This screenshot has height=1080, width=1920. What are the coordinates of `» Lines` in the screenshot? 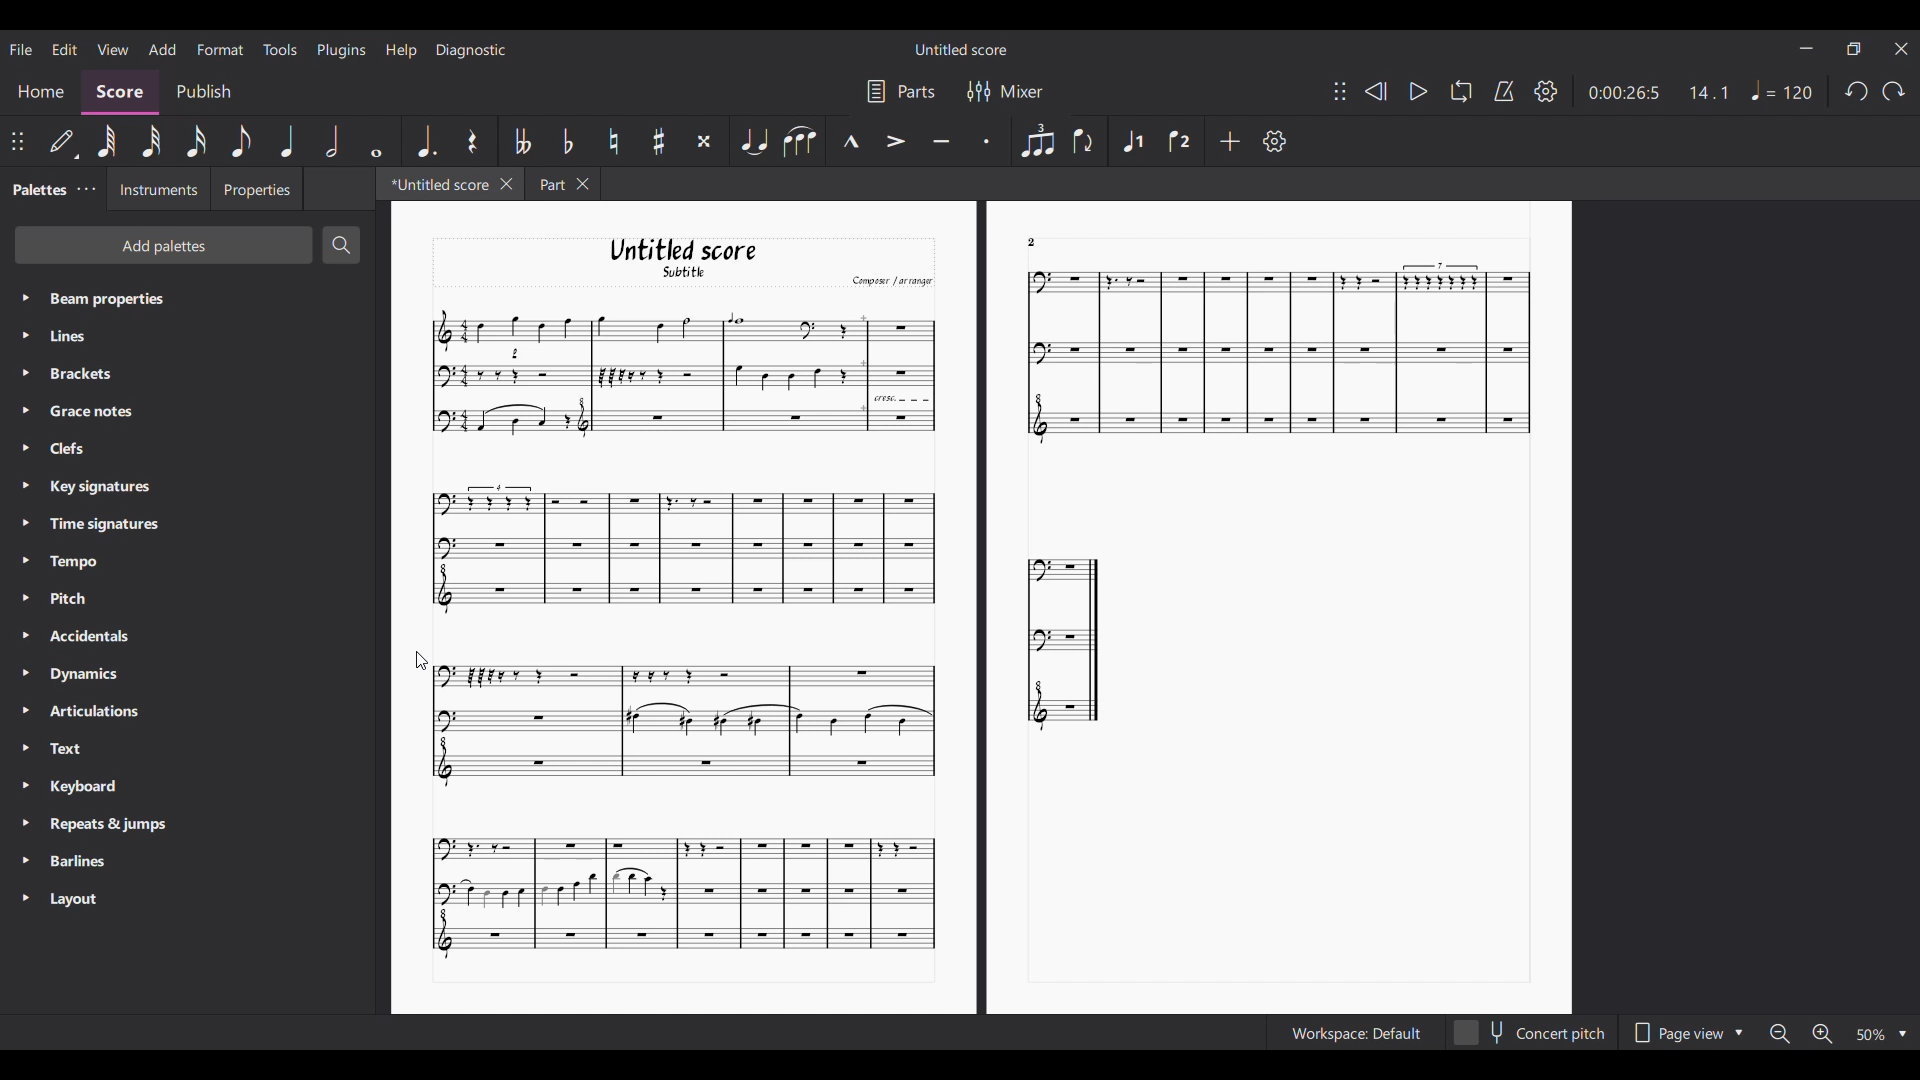 It's located at (87, 338).